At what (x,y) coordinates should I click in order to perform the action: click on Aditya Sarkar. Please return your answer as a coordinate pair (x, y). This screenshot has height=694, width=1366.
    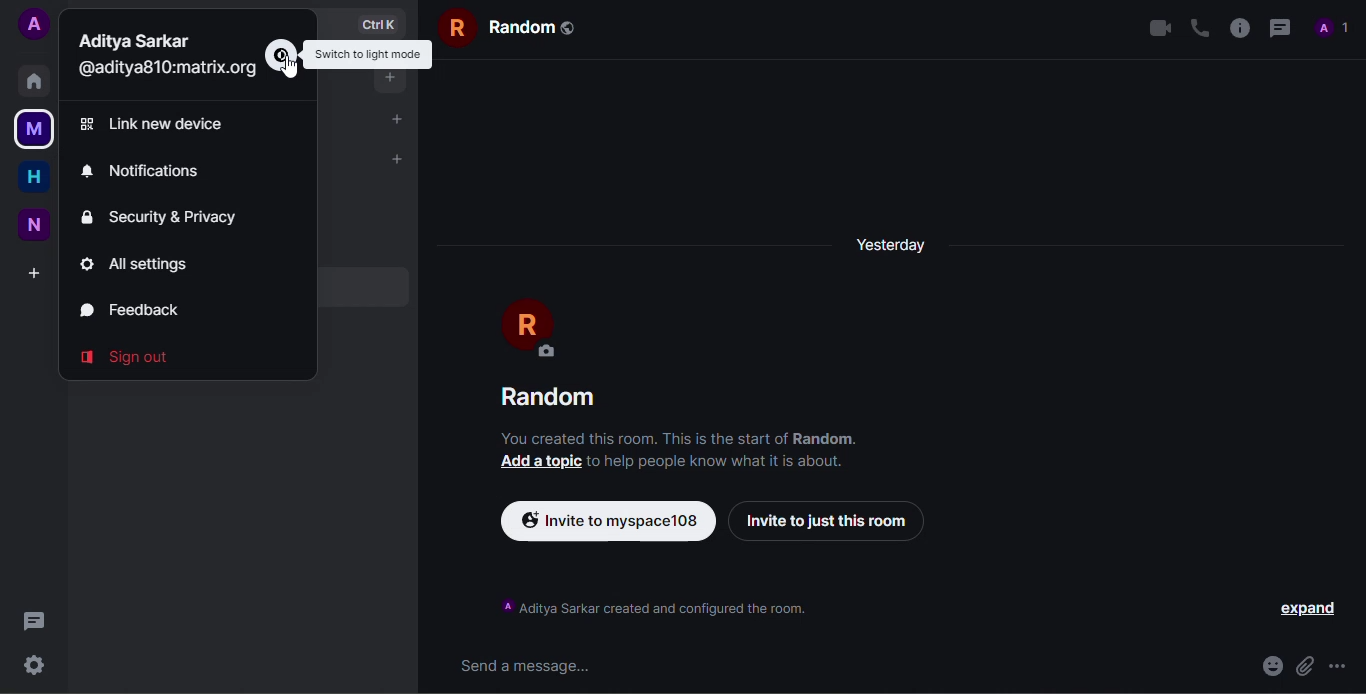
    Looking at the image, I should click on (136, 40).